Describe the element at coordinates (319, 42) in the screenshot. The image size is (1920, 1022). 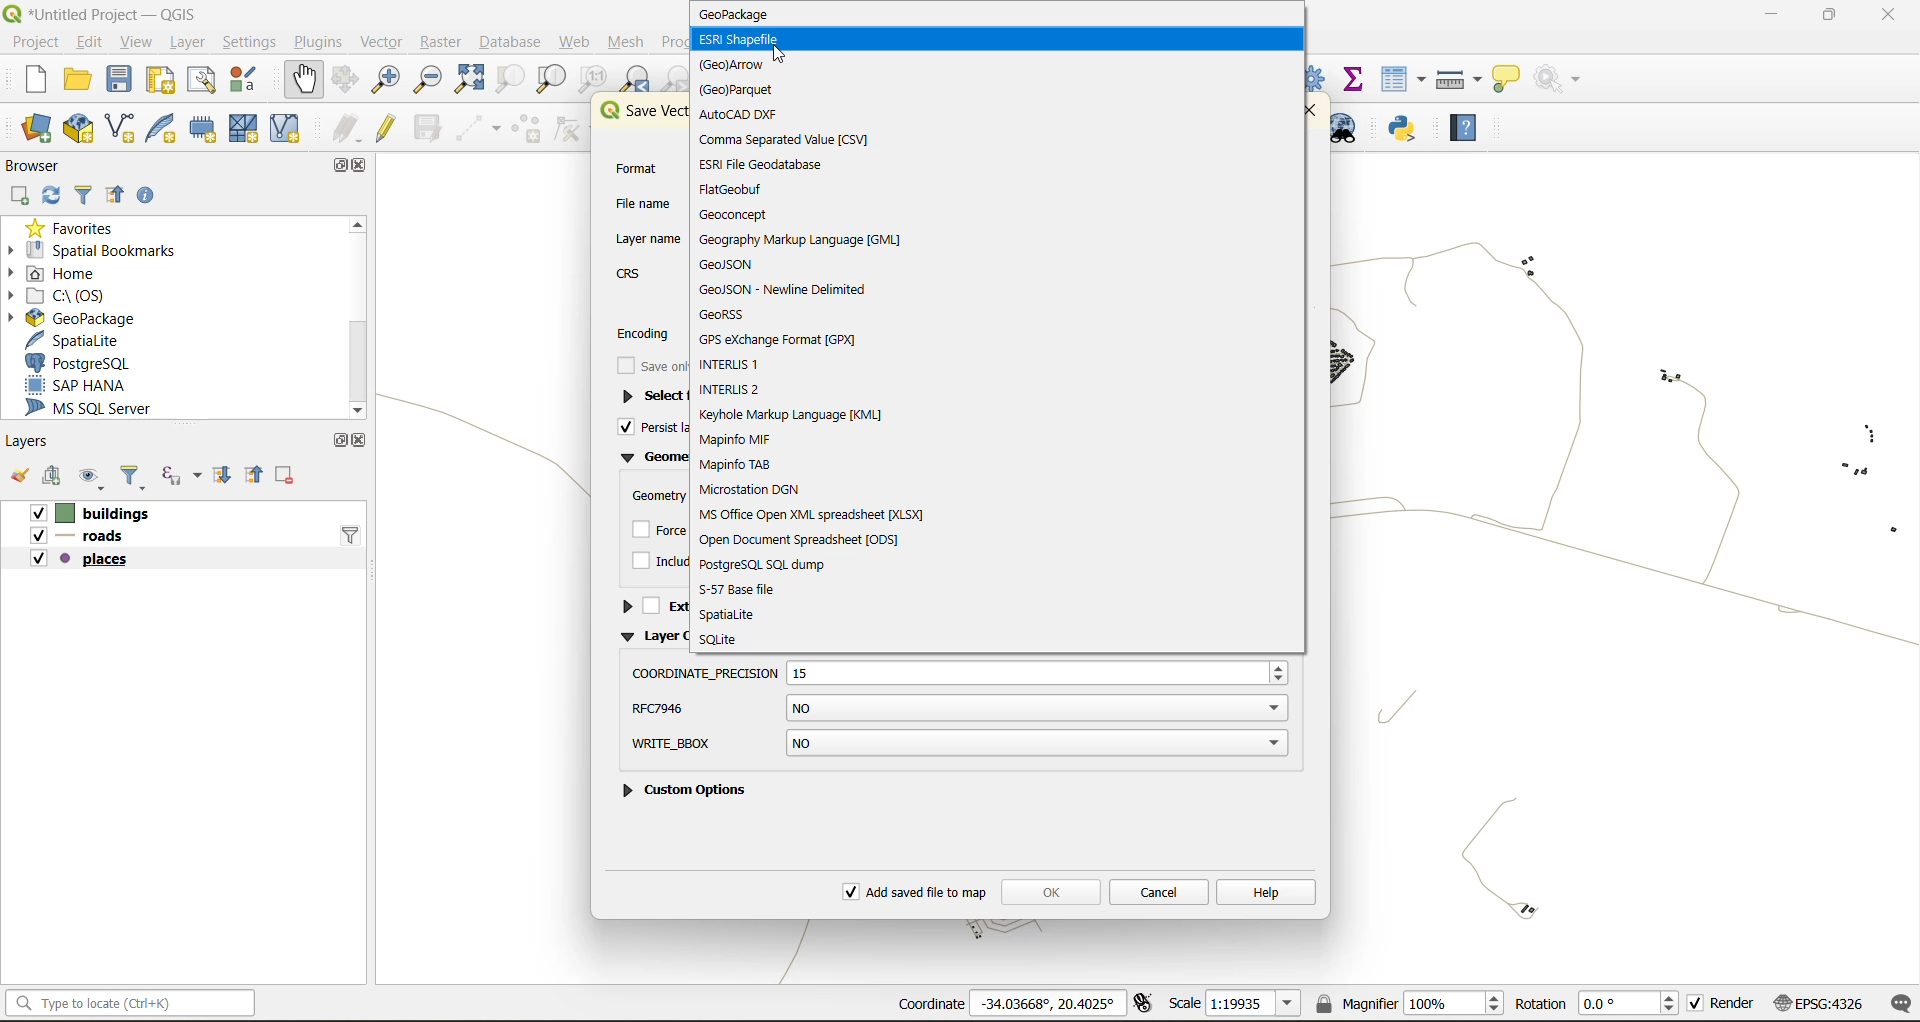
I see `plugins` at that location.